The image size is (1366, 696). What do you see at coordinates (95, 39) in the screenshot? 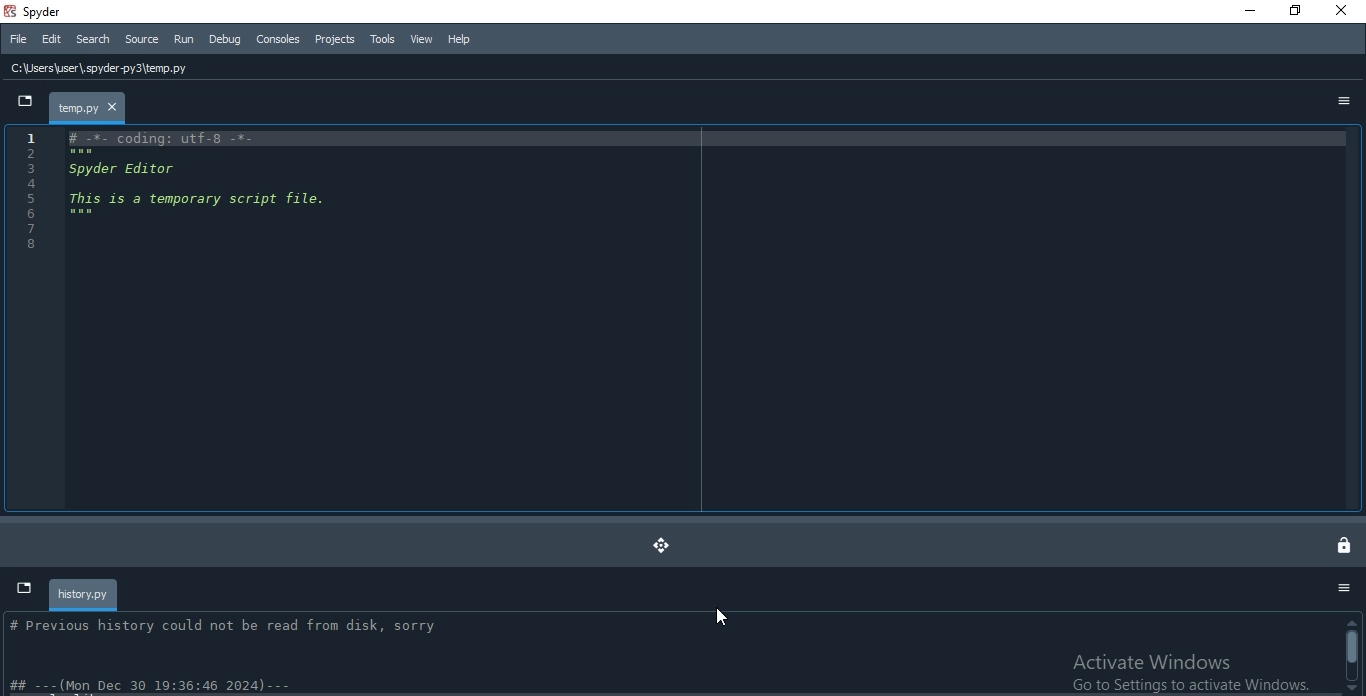
I see `Search` at bounding box center [95, 39].